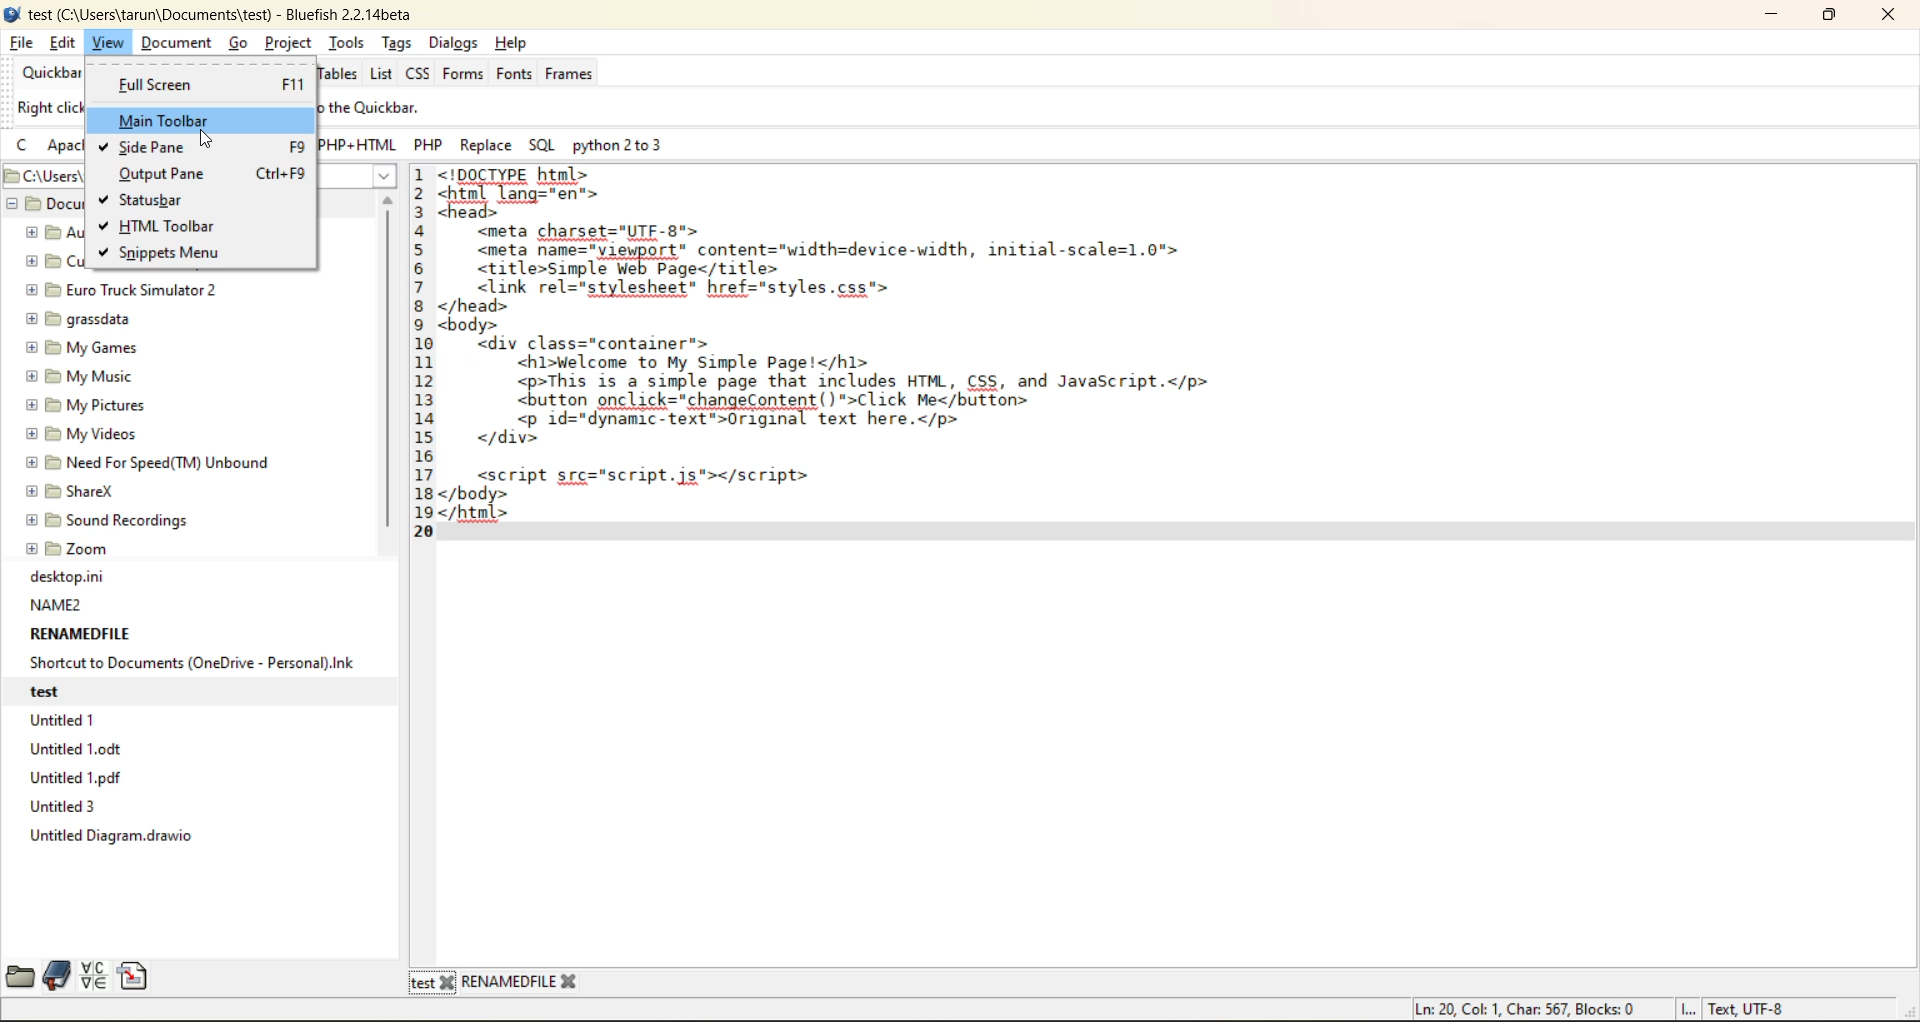 The width and height of the screenshot is (1920, 1022). I want to click on Shortcut to Documents (OneDrive - Personal).Ink, so click(193, 663).